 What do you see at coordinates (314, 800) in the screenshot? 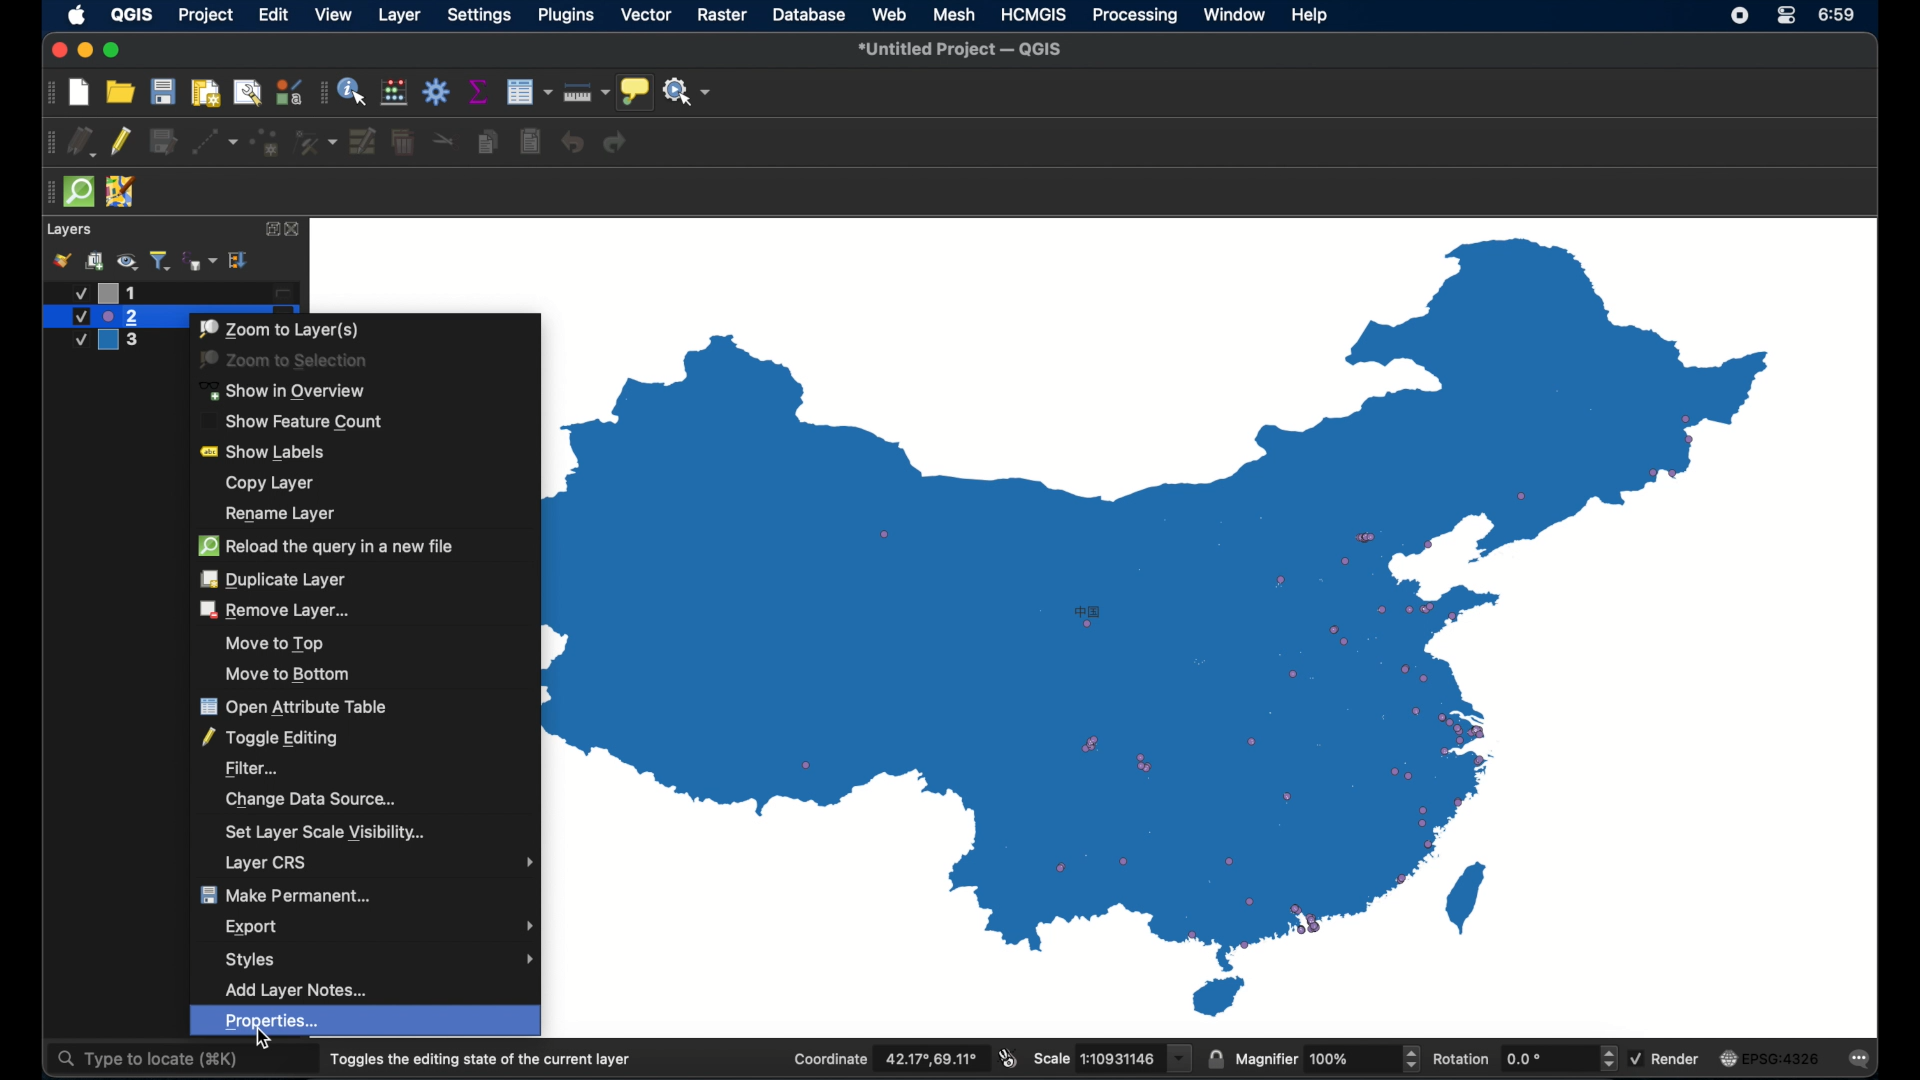
I see `change data source` at bounding box center [314, 800].